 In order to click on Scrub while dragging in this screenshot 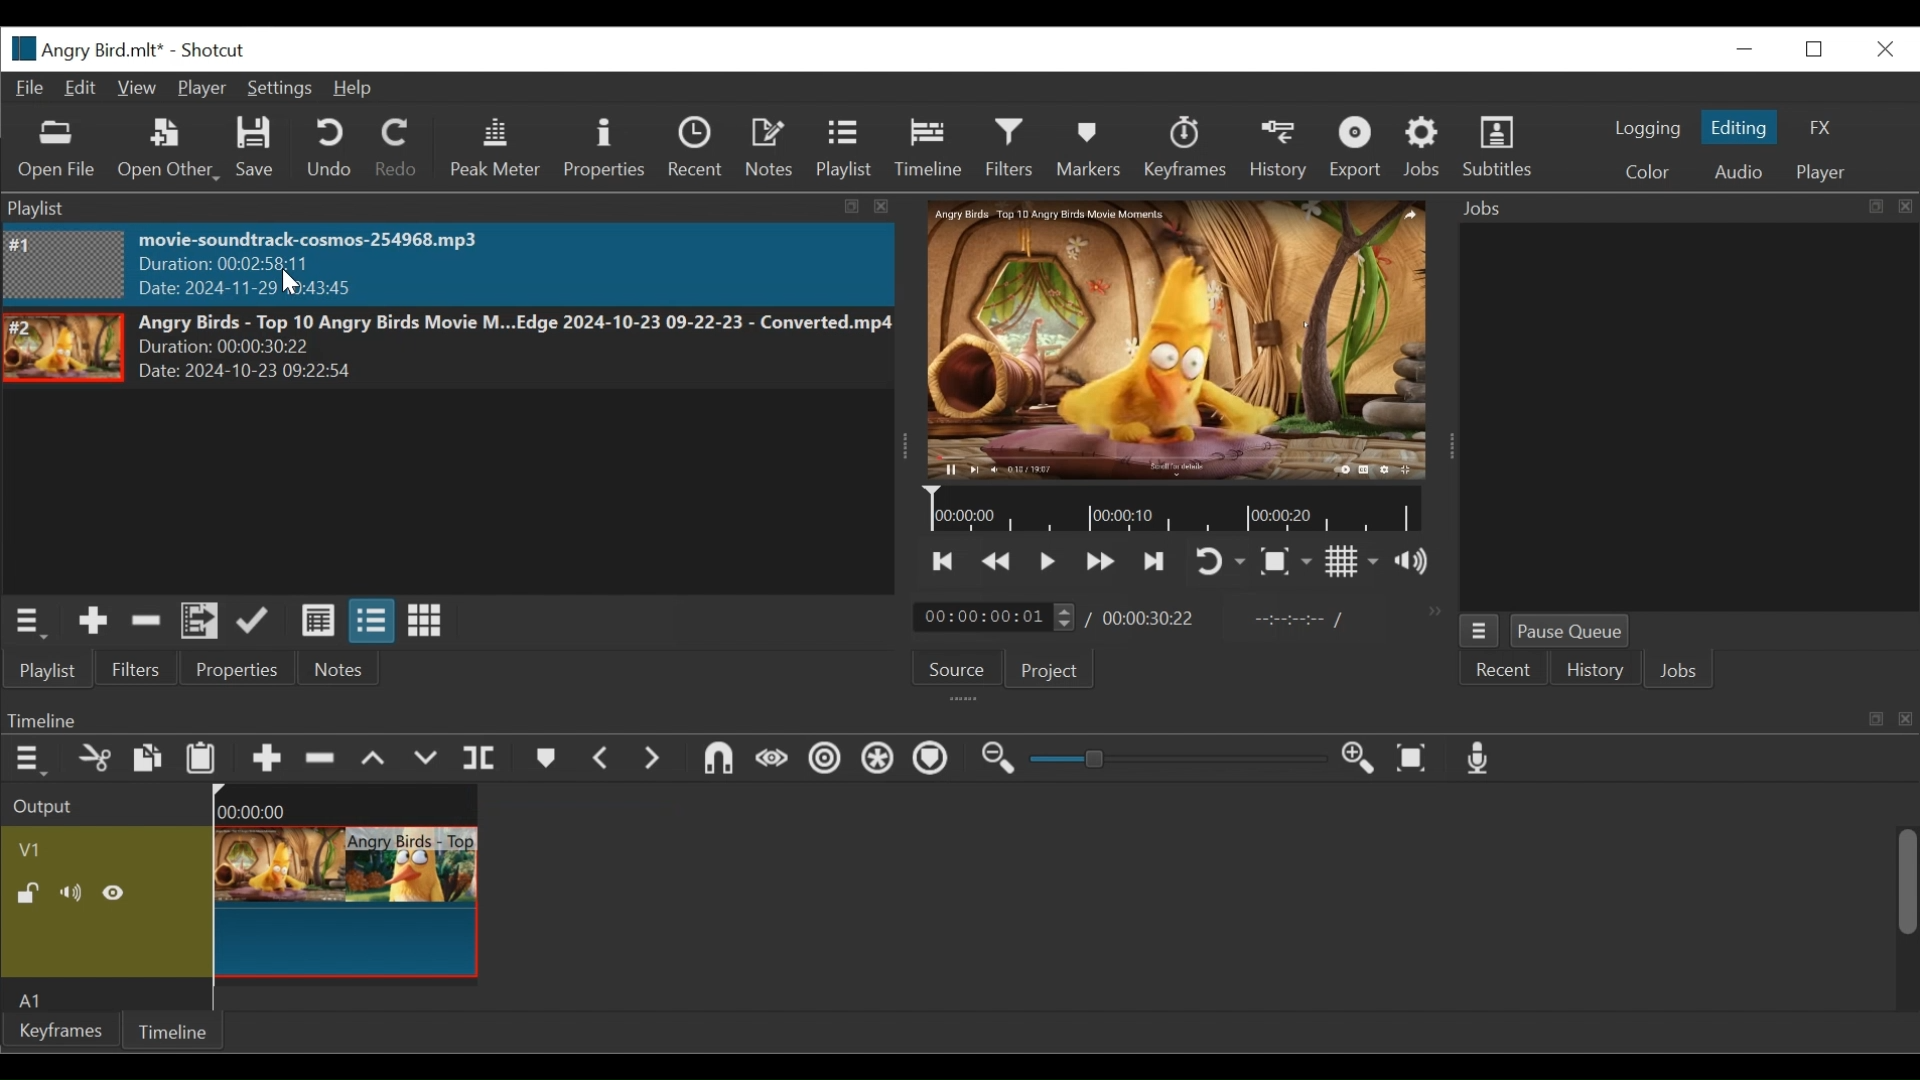, I will do `click(769, 760)`.